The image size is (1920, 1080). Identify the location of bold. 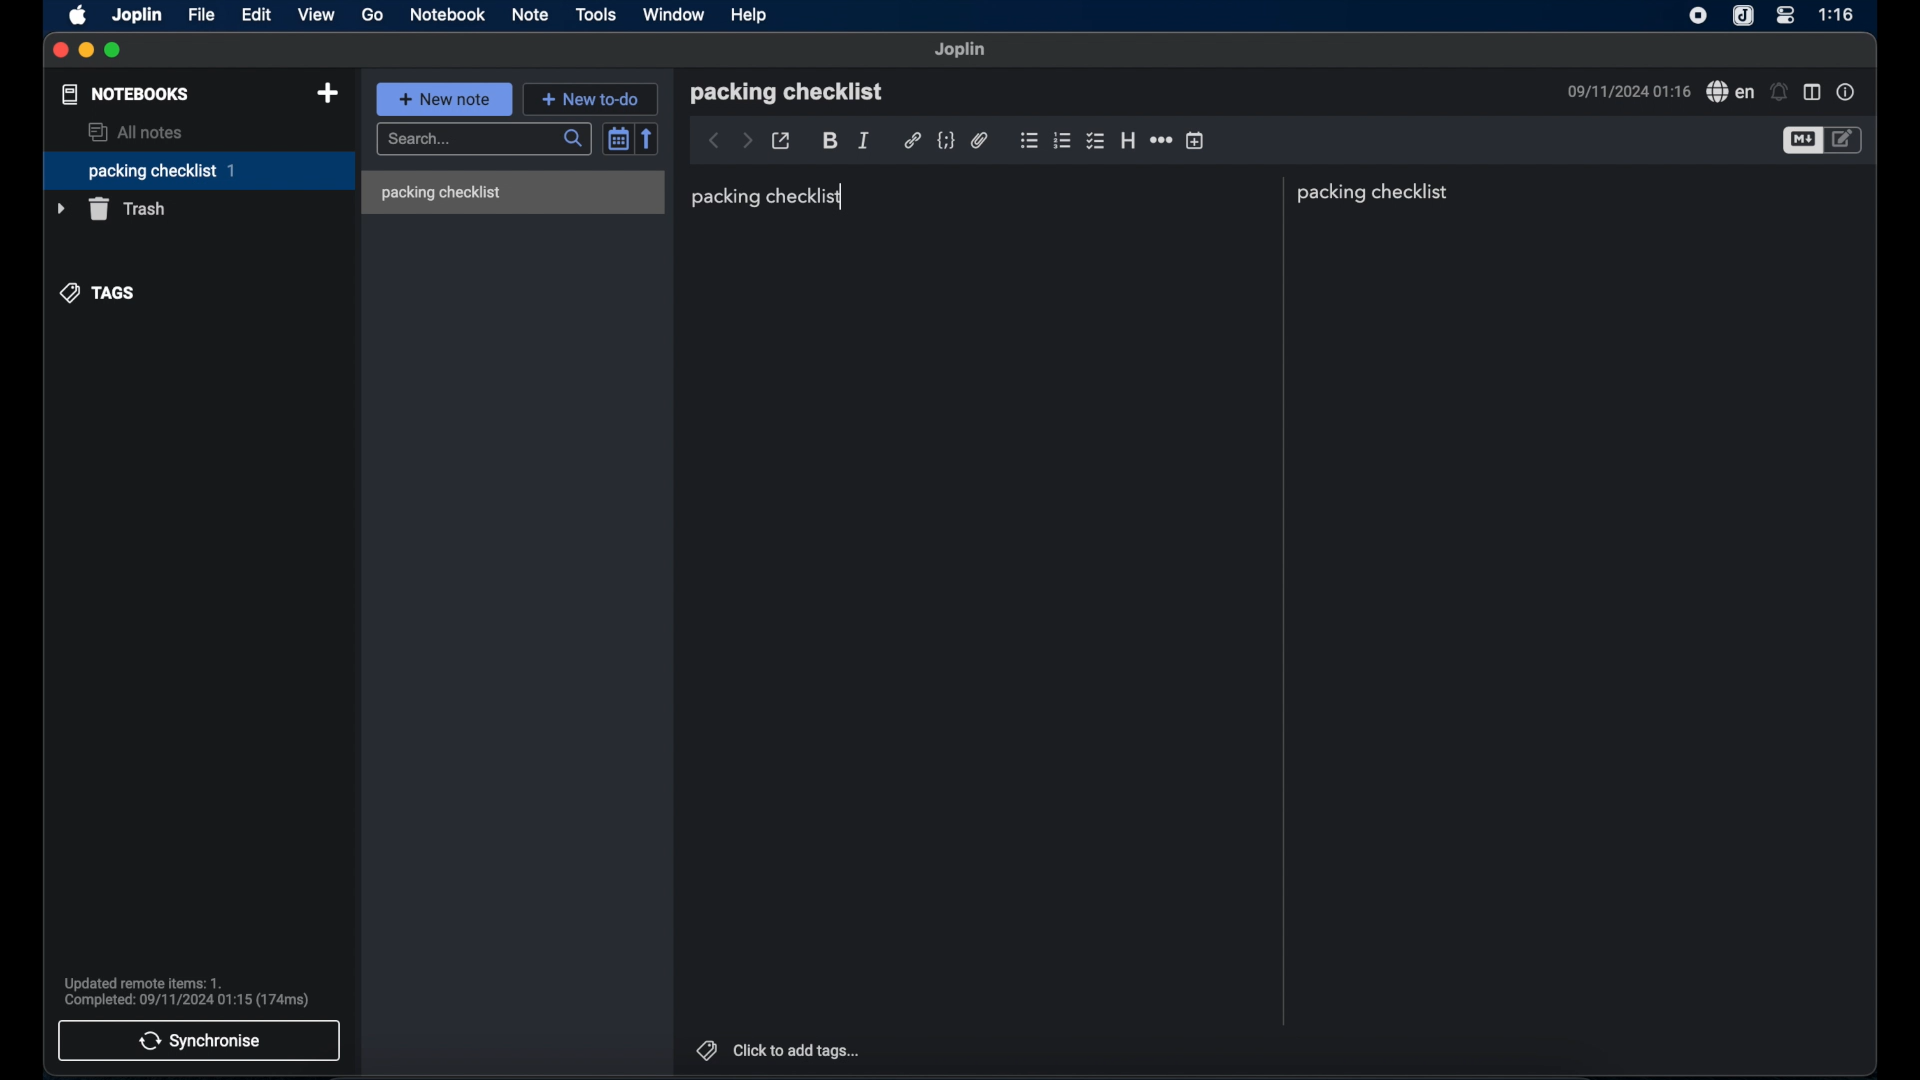
(830, 141).